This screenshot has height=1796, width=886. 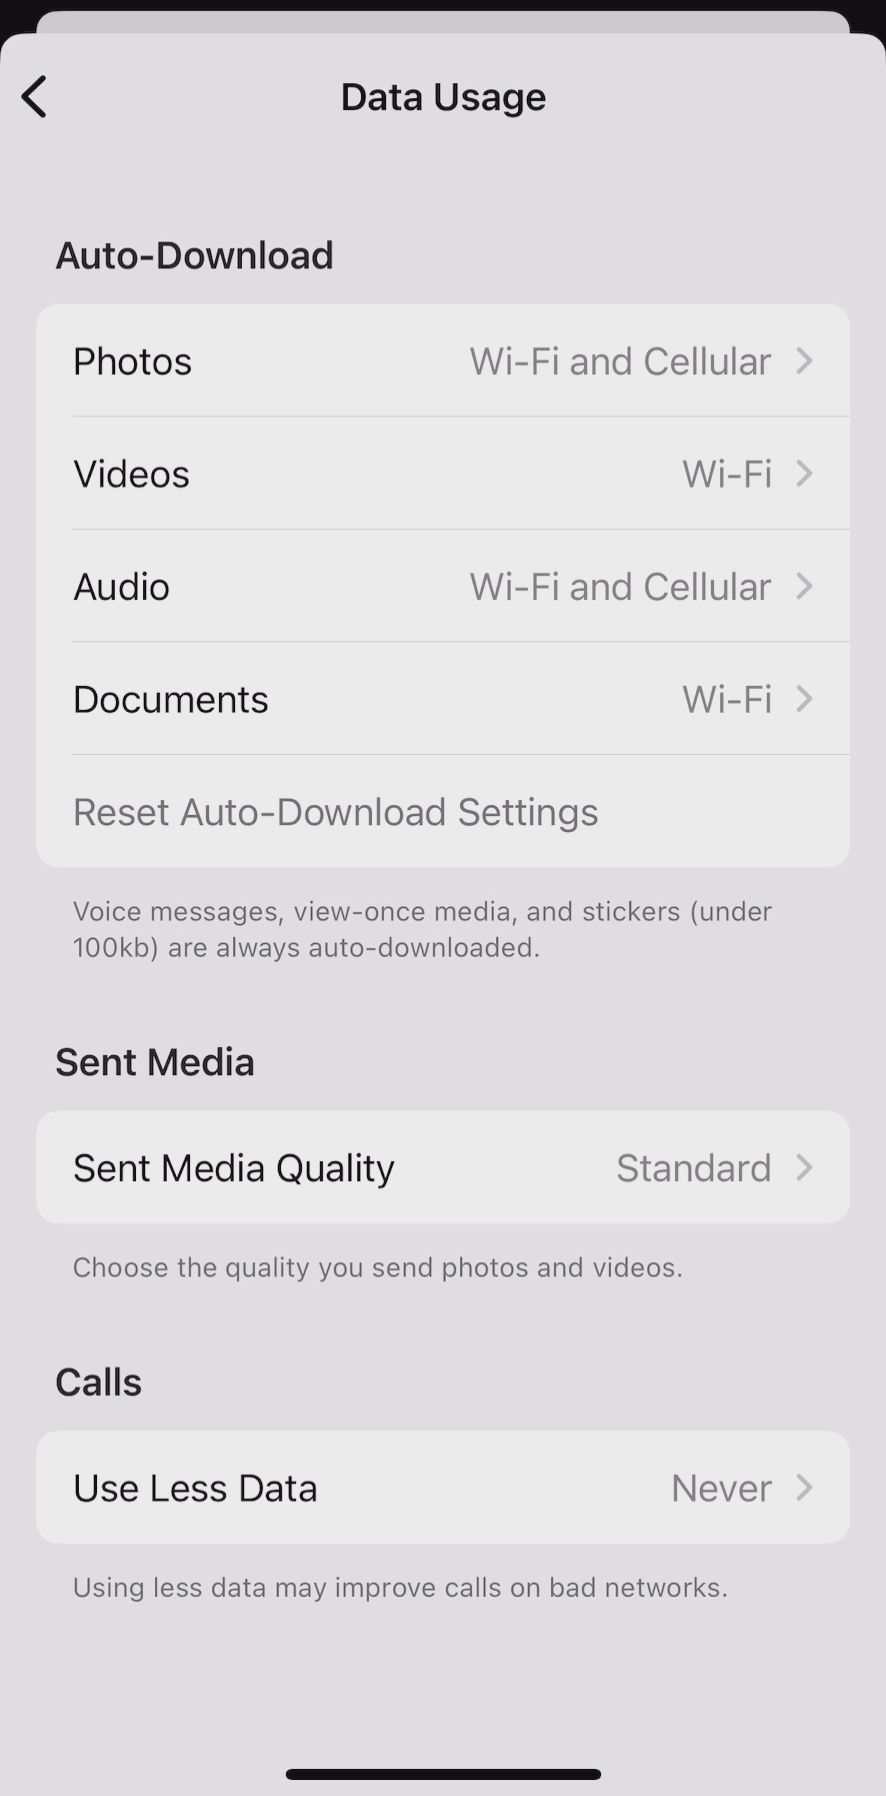 What do you see at coordinates (377, 1279) in the screenshot?
I see `Choose the quality you send photos and videos.` at bounding box center [377, 1279].